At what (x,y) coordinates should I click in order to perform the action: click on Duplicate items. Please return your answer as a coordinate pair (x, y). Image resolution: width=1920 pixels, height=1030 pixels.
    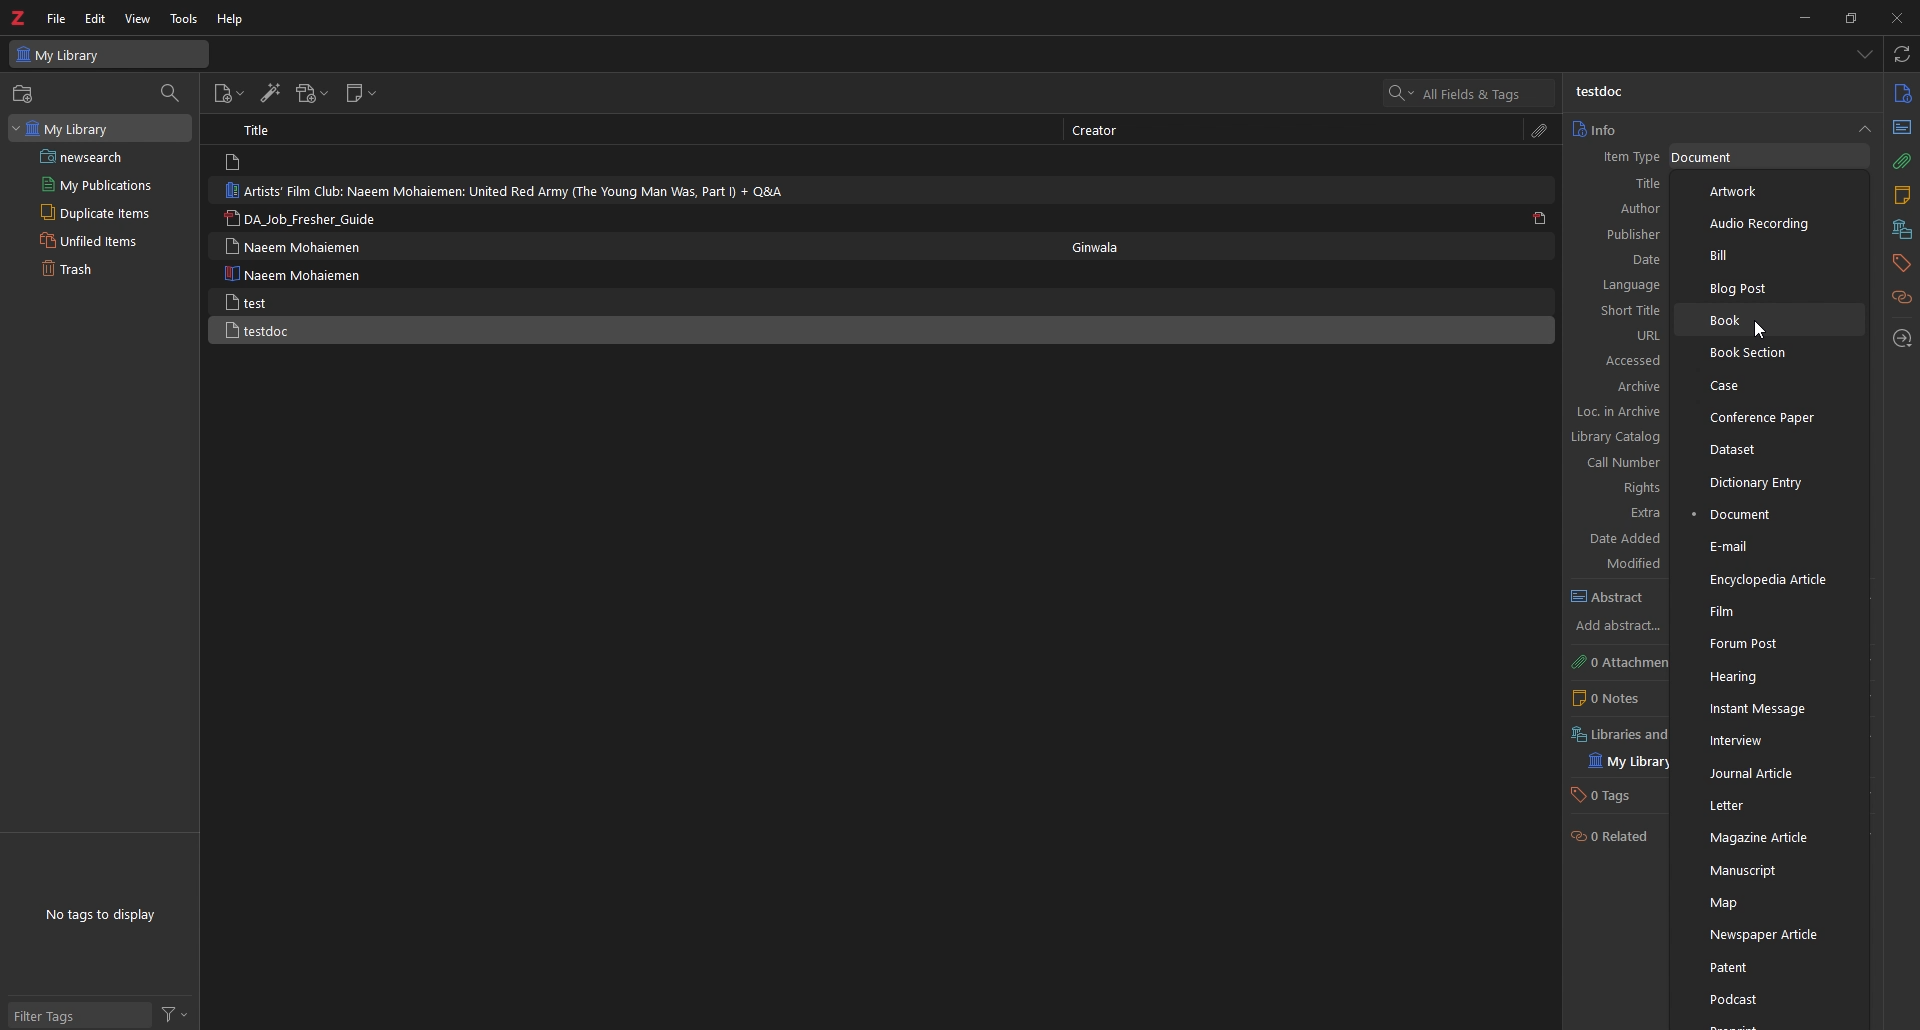
    Looking at the image, I should click on (102, 212).